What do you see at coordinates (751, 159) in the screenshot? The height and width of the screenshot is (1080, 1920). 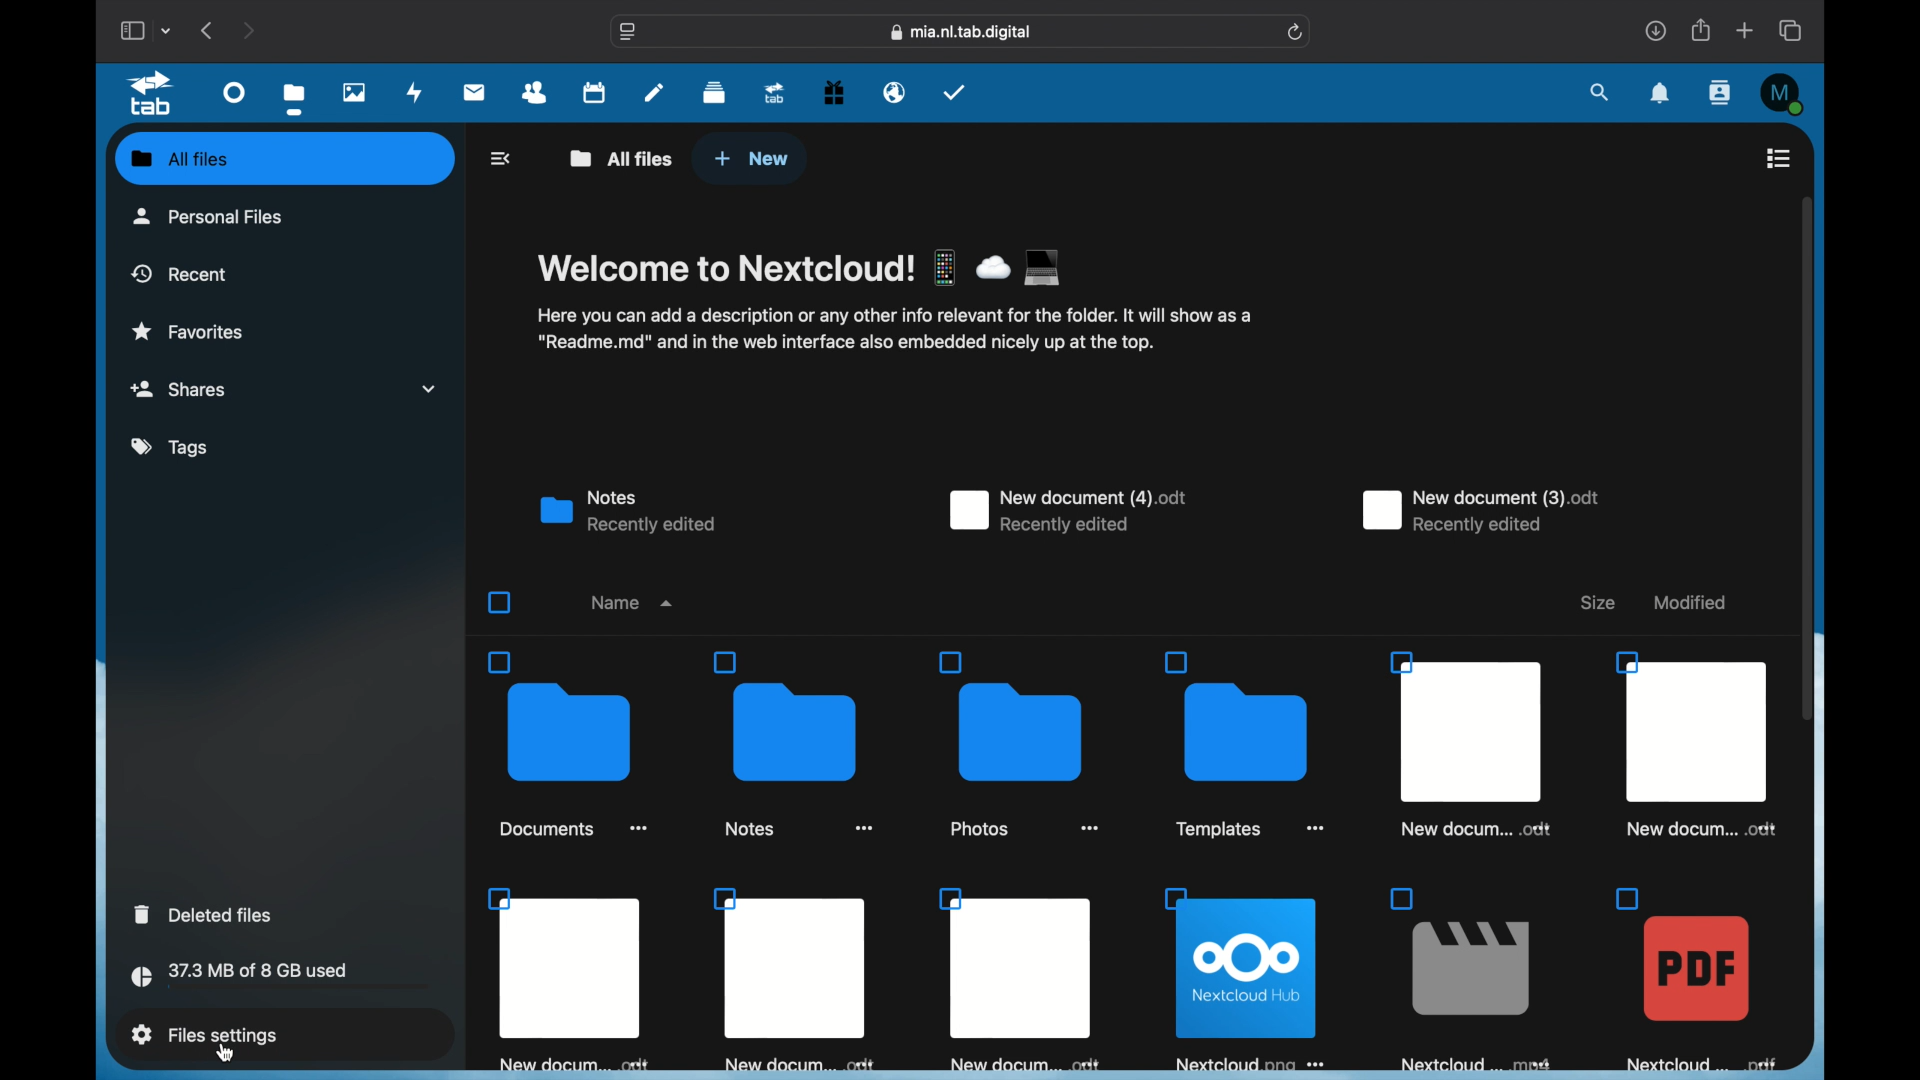 I see `new` at bounding box center [751, 159].